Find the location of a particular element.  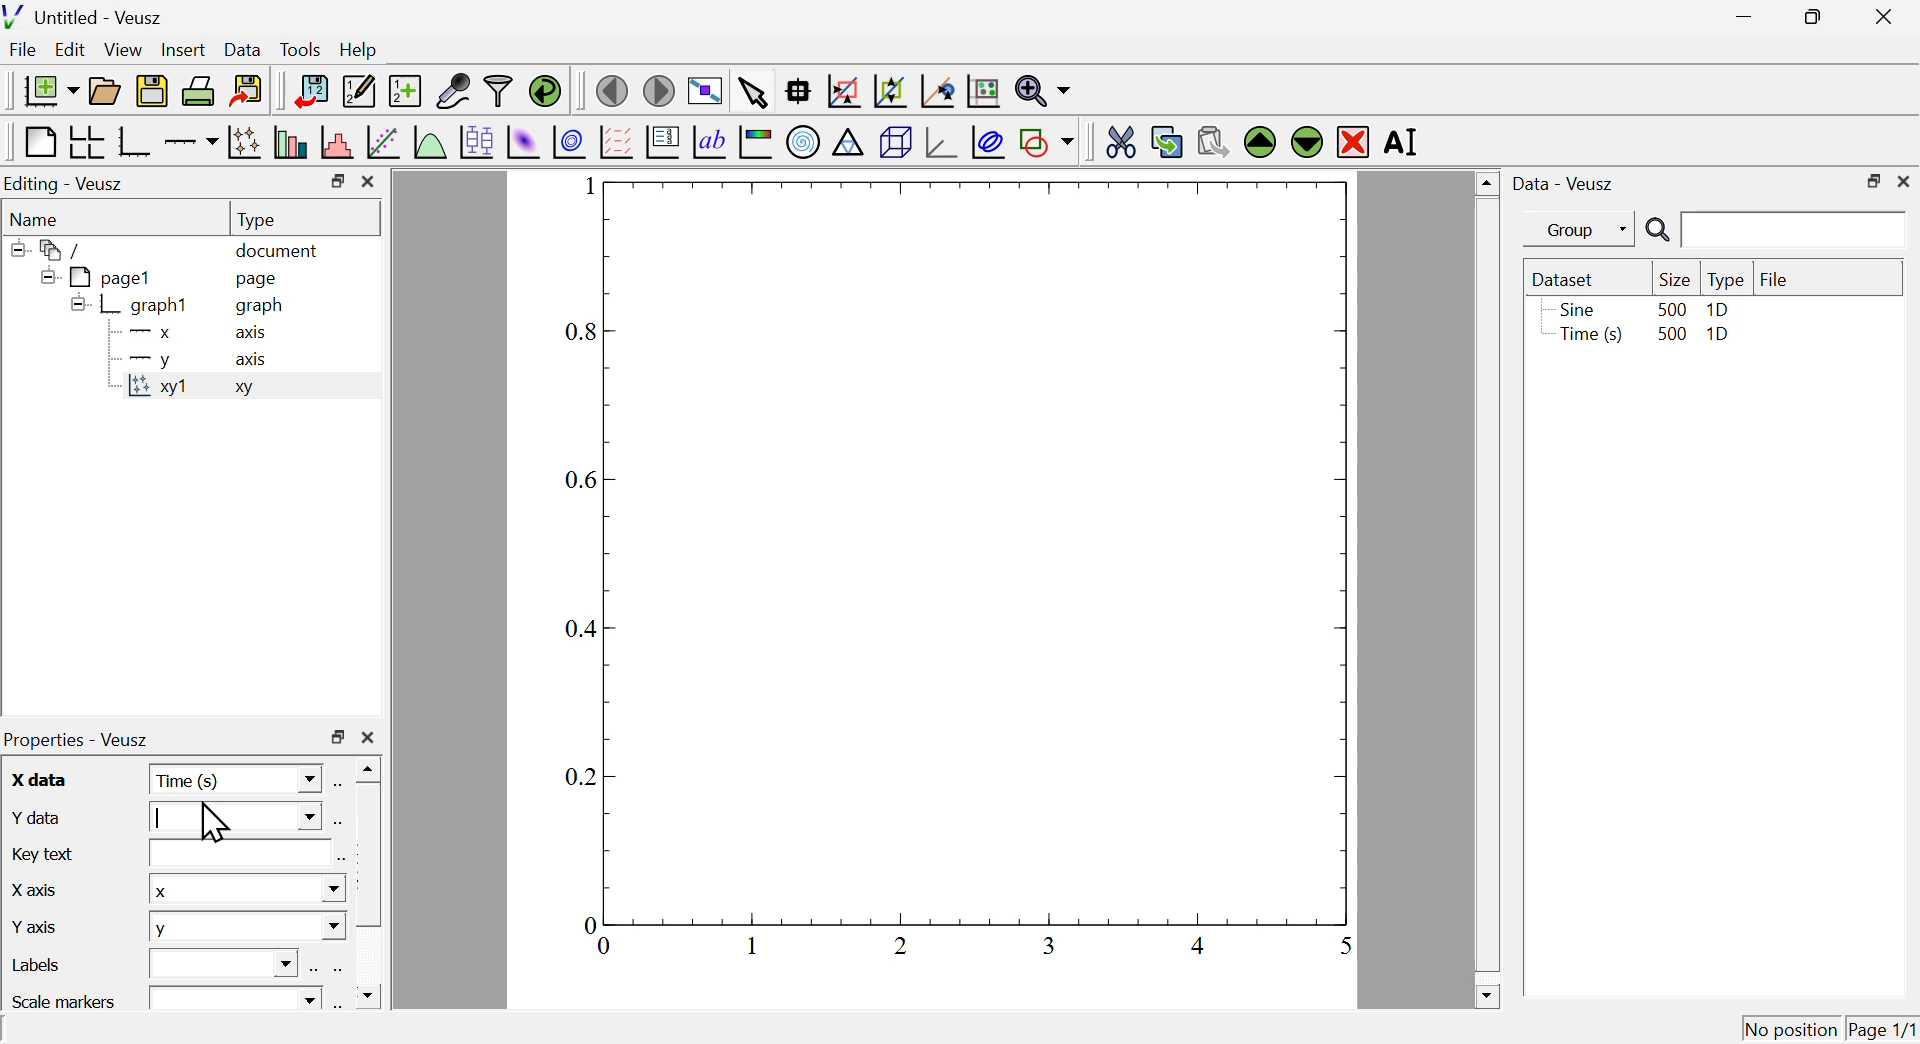

y is located at coordinates (146, 361).